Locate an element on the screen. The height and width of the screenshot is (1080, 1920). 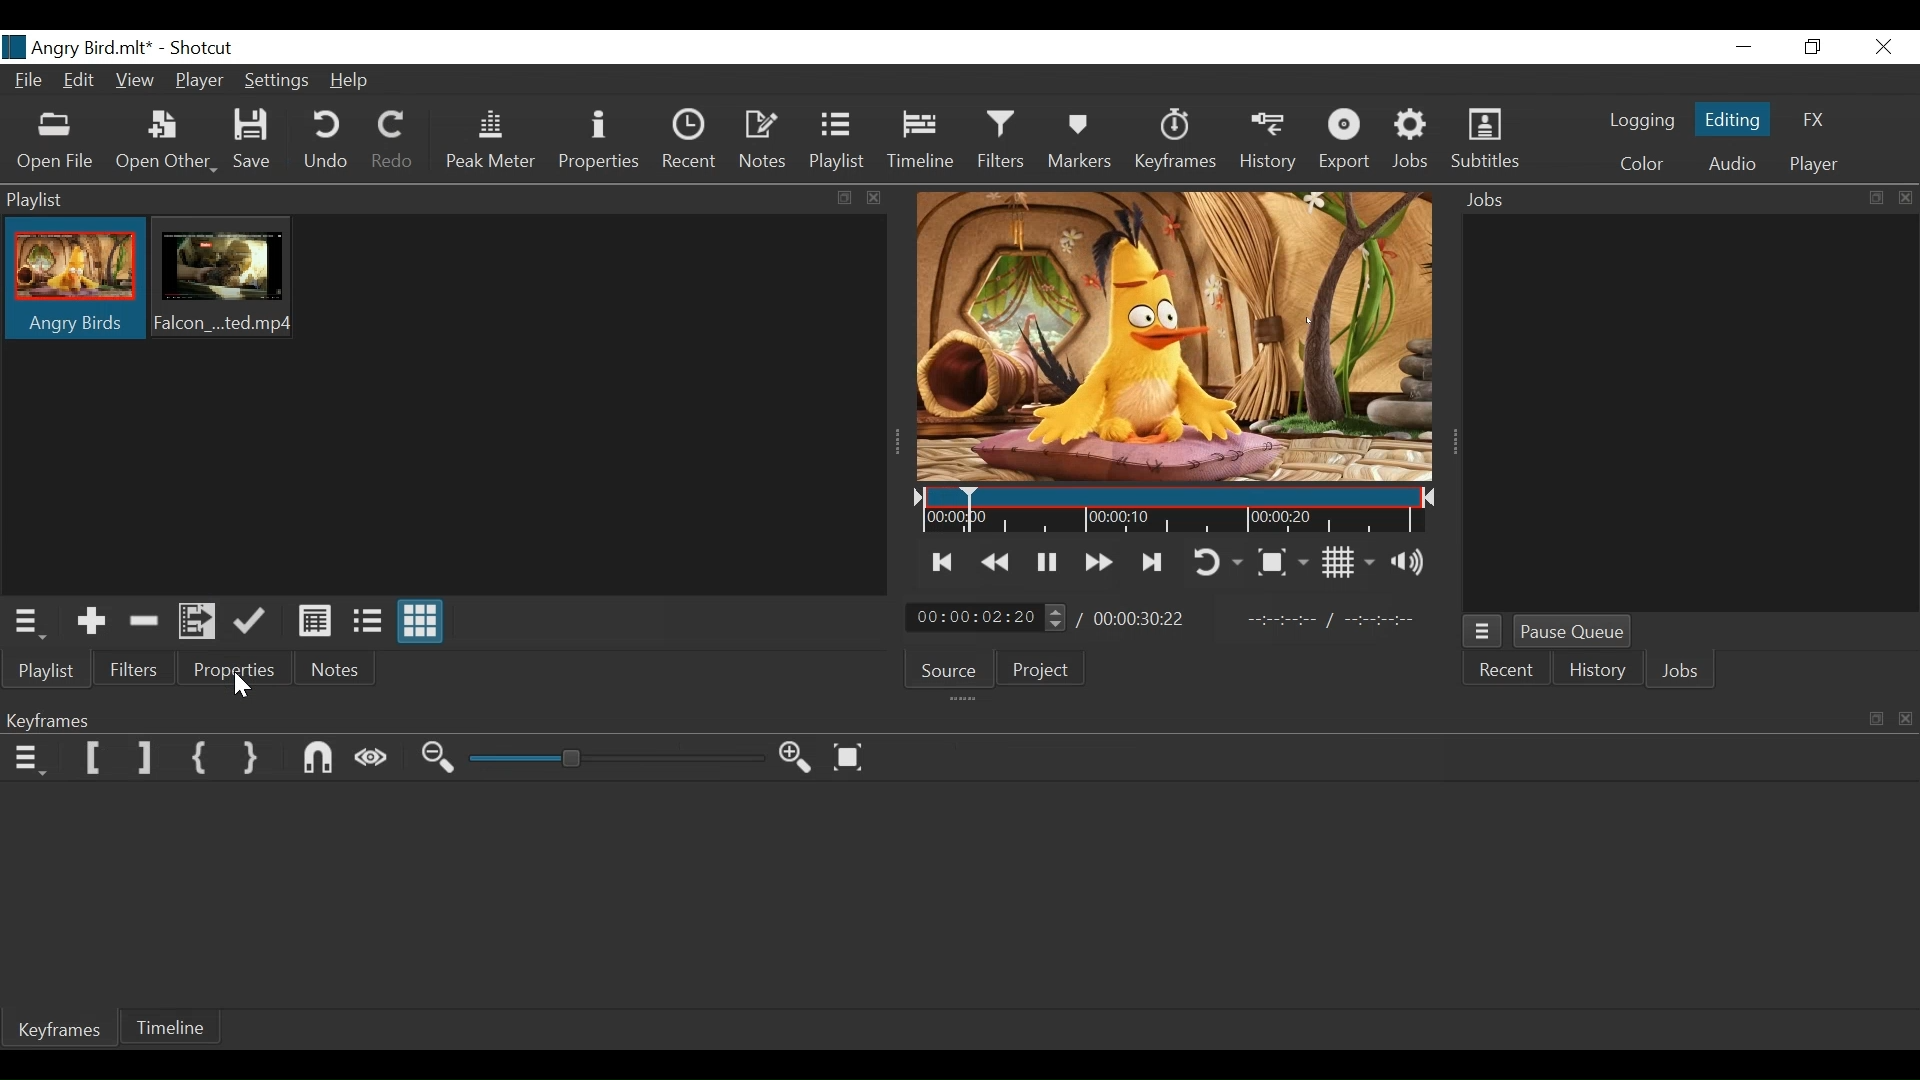
View as detail is located at coordinates (314, 622).